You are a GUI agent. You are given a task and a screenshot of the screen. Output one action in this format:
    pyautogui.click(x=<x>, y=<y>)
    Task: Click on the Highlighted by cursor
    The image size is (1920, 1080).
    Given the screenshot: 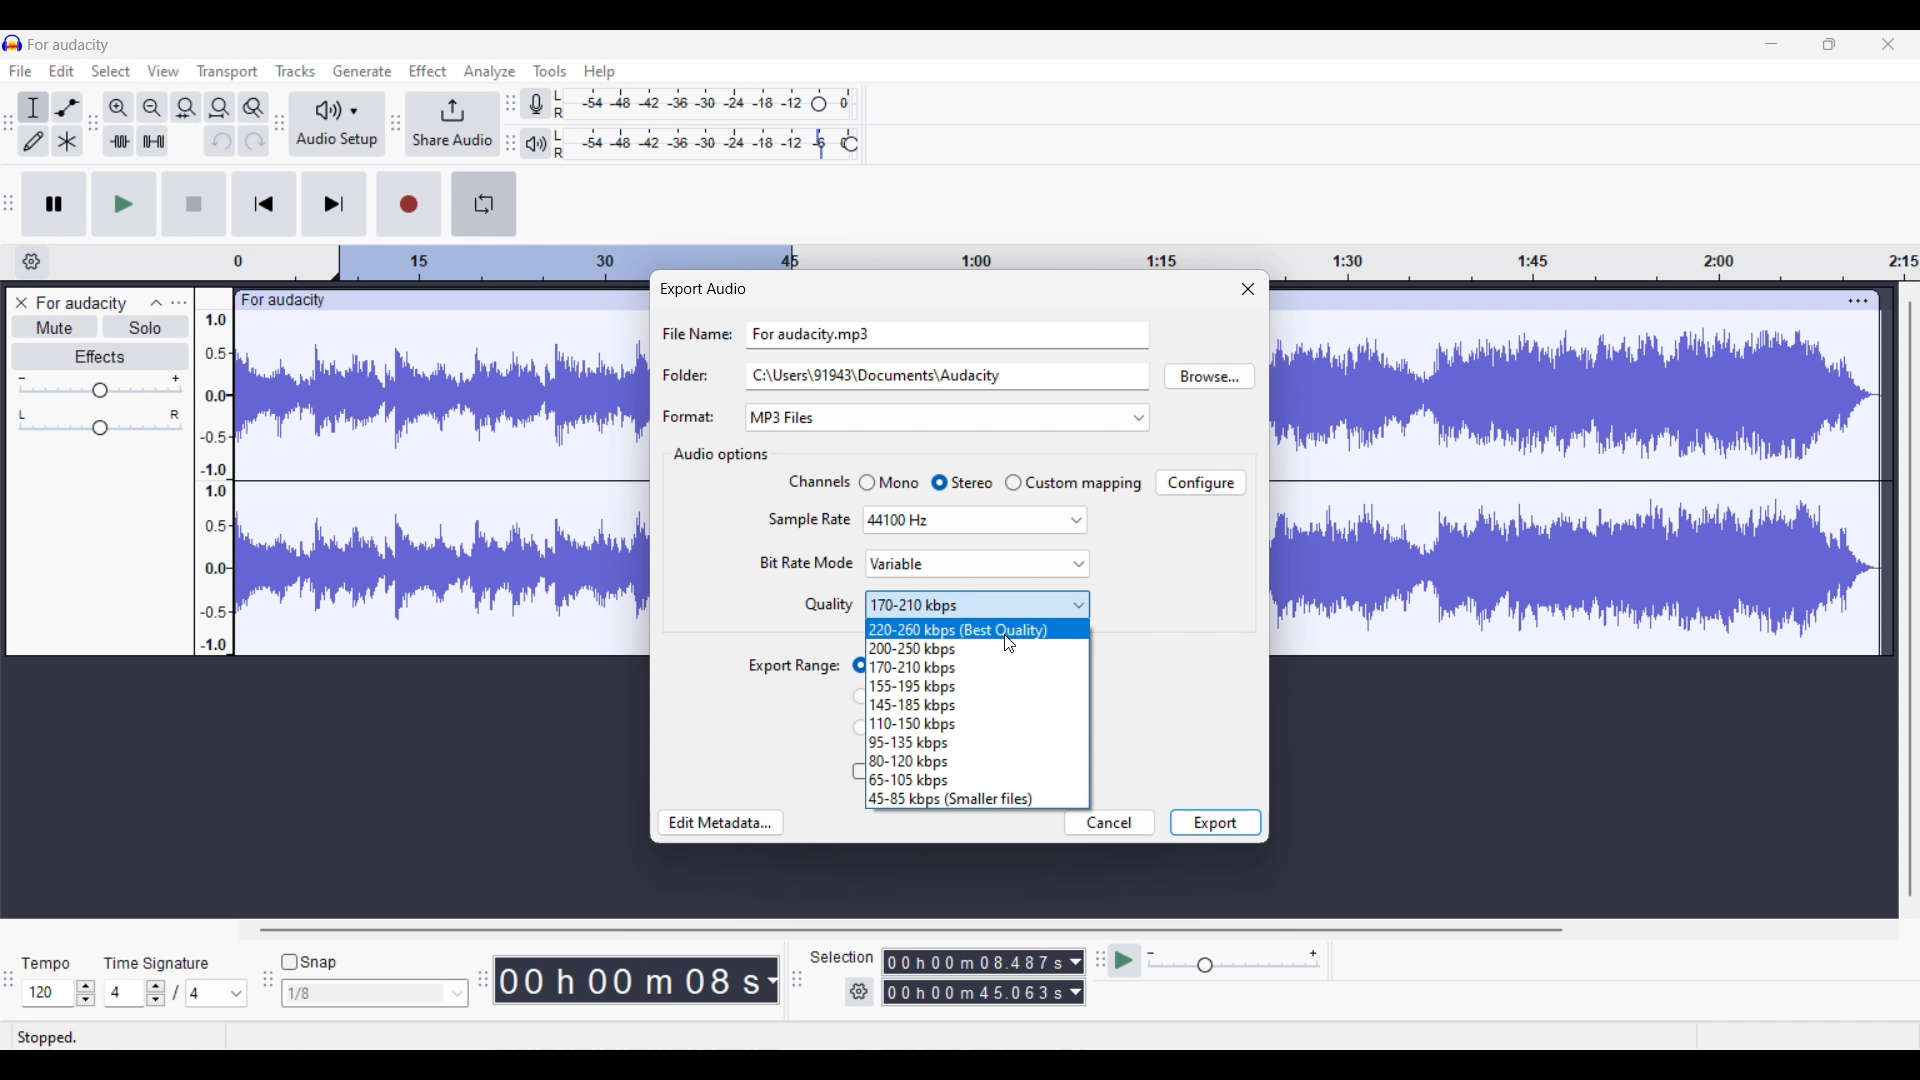 What is the action you would take?
    pyautogui.click(x=1009, y=564)
    